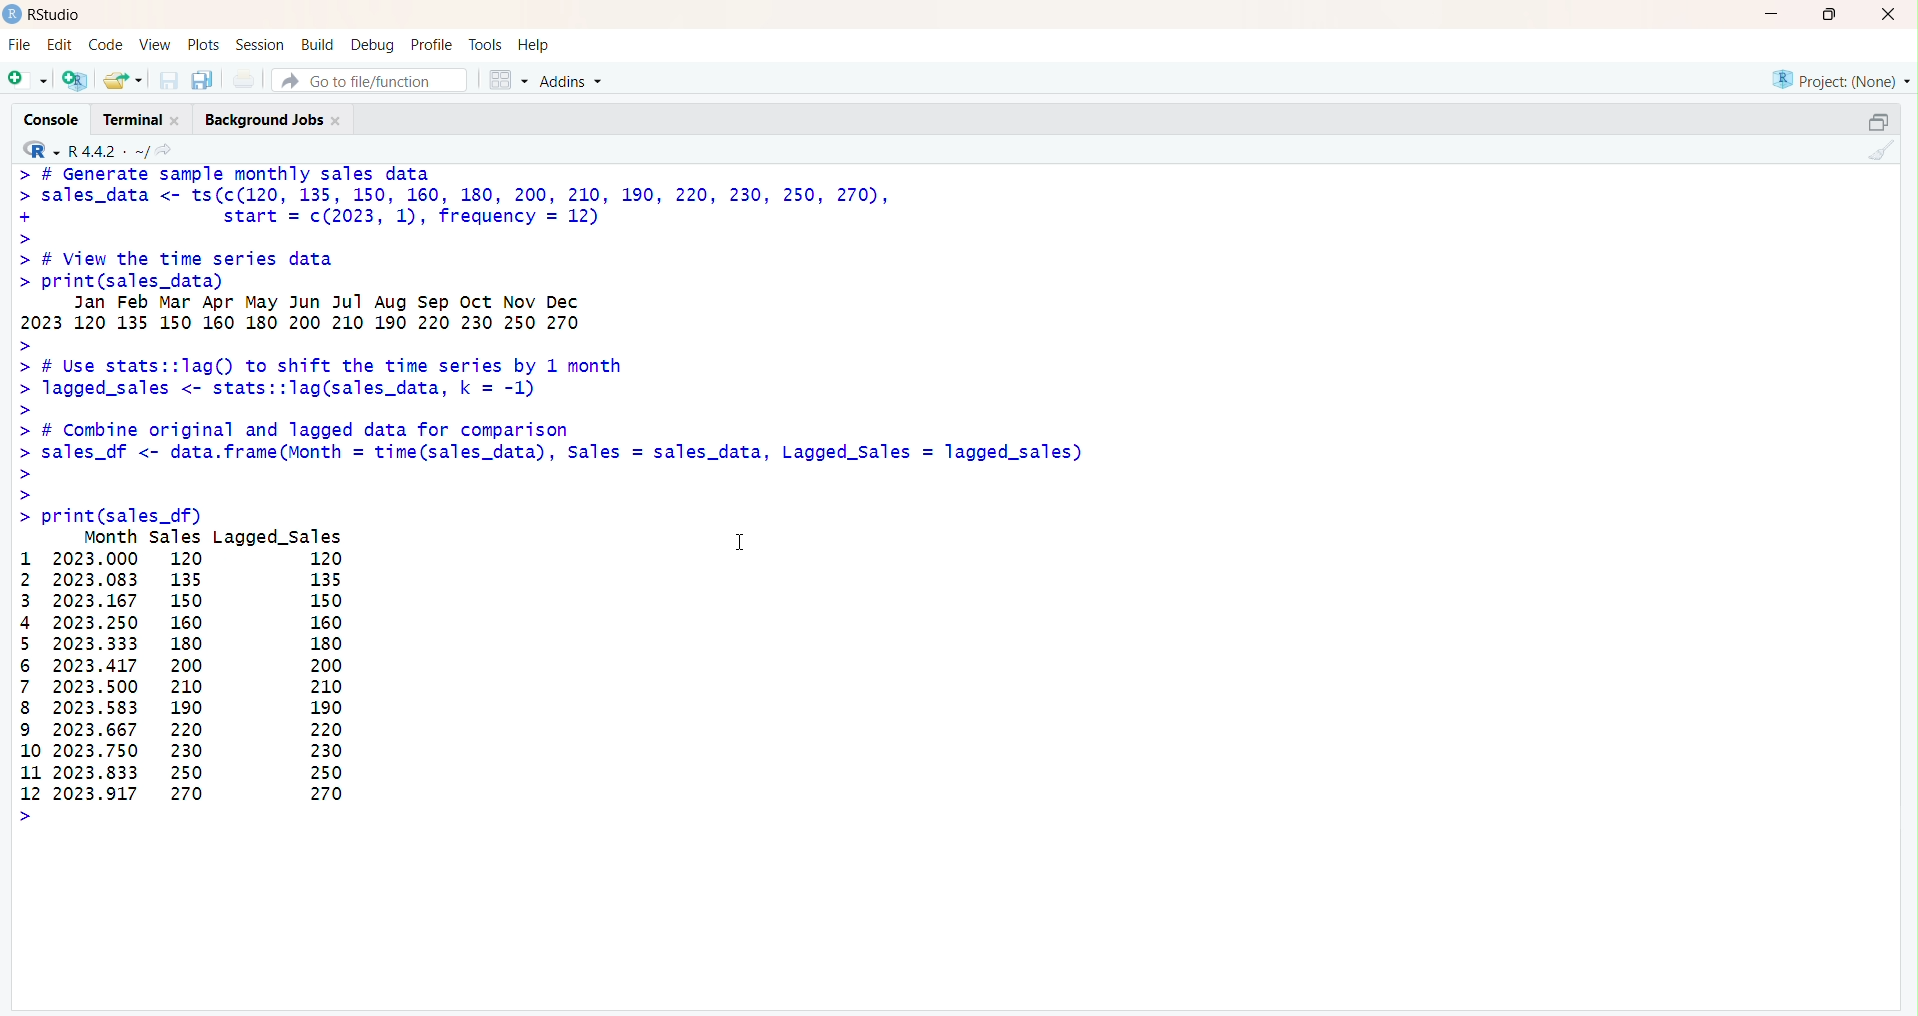  I want to click on debug, so click(373, 45).